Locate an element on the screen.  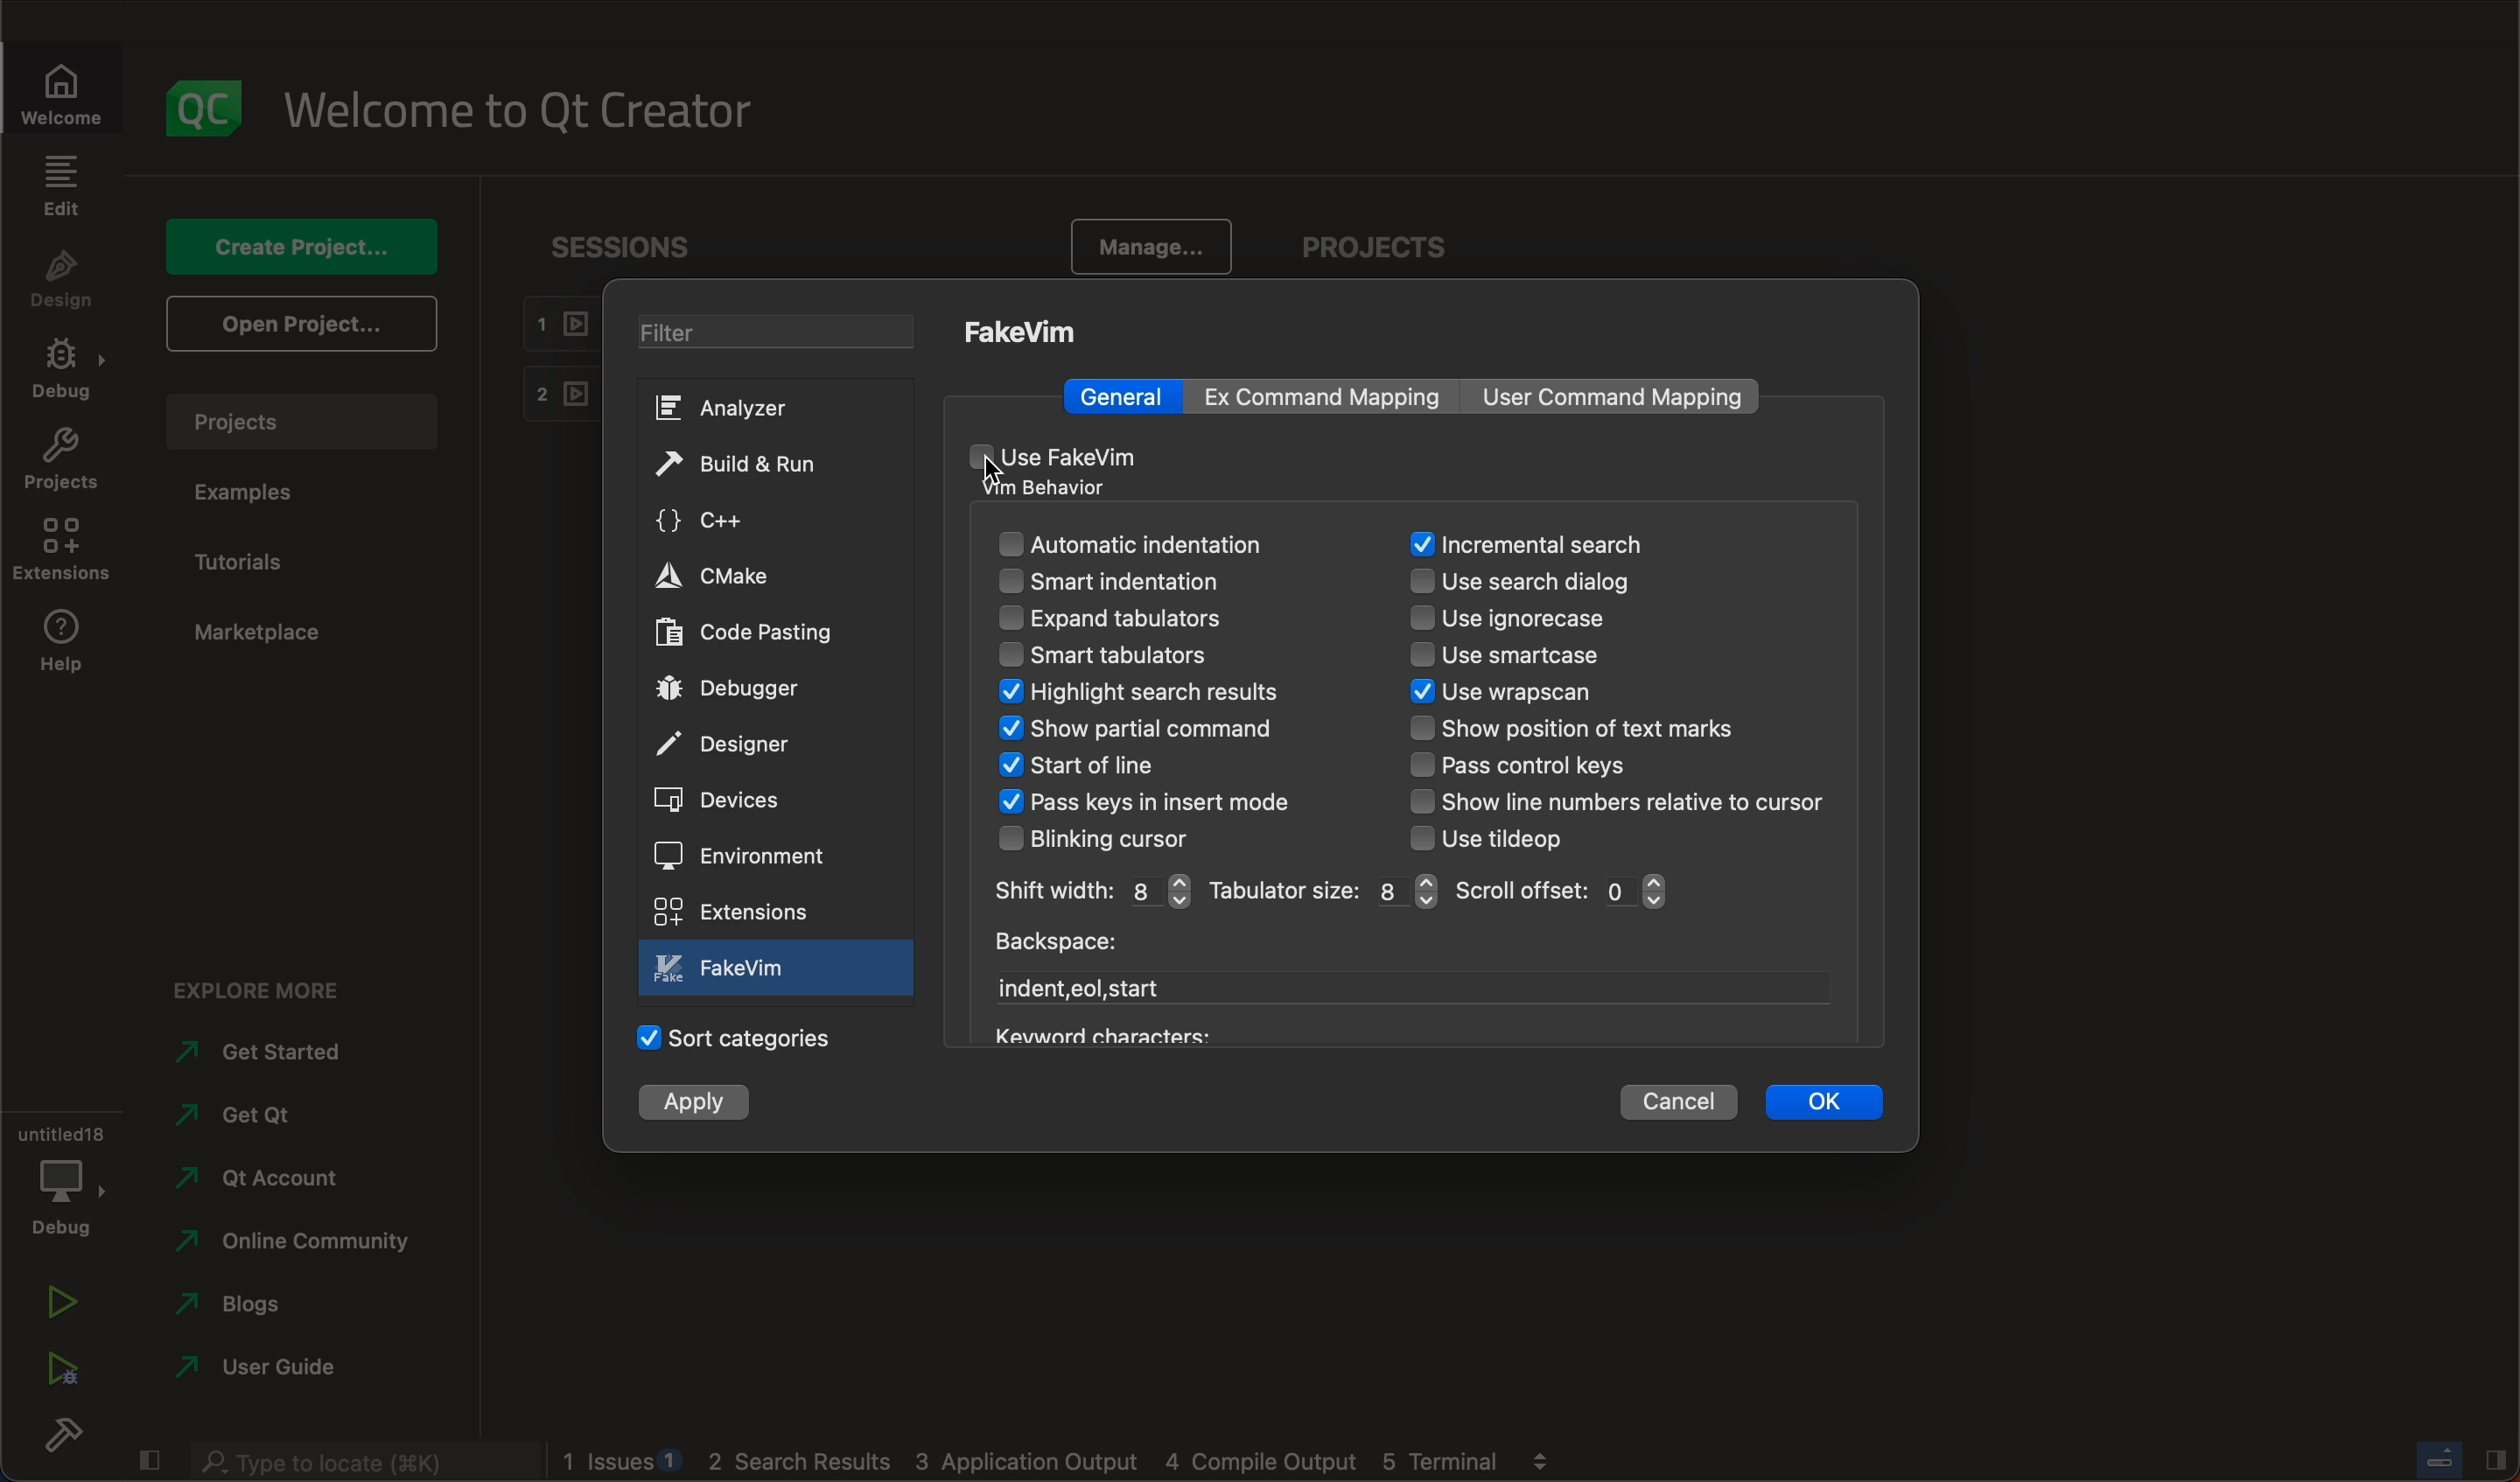
start is located at coordinates (1087, 989).